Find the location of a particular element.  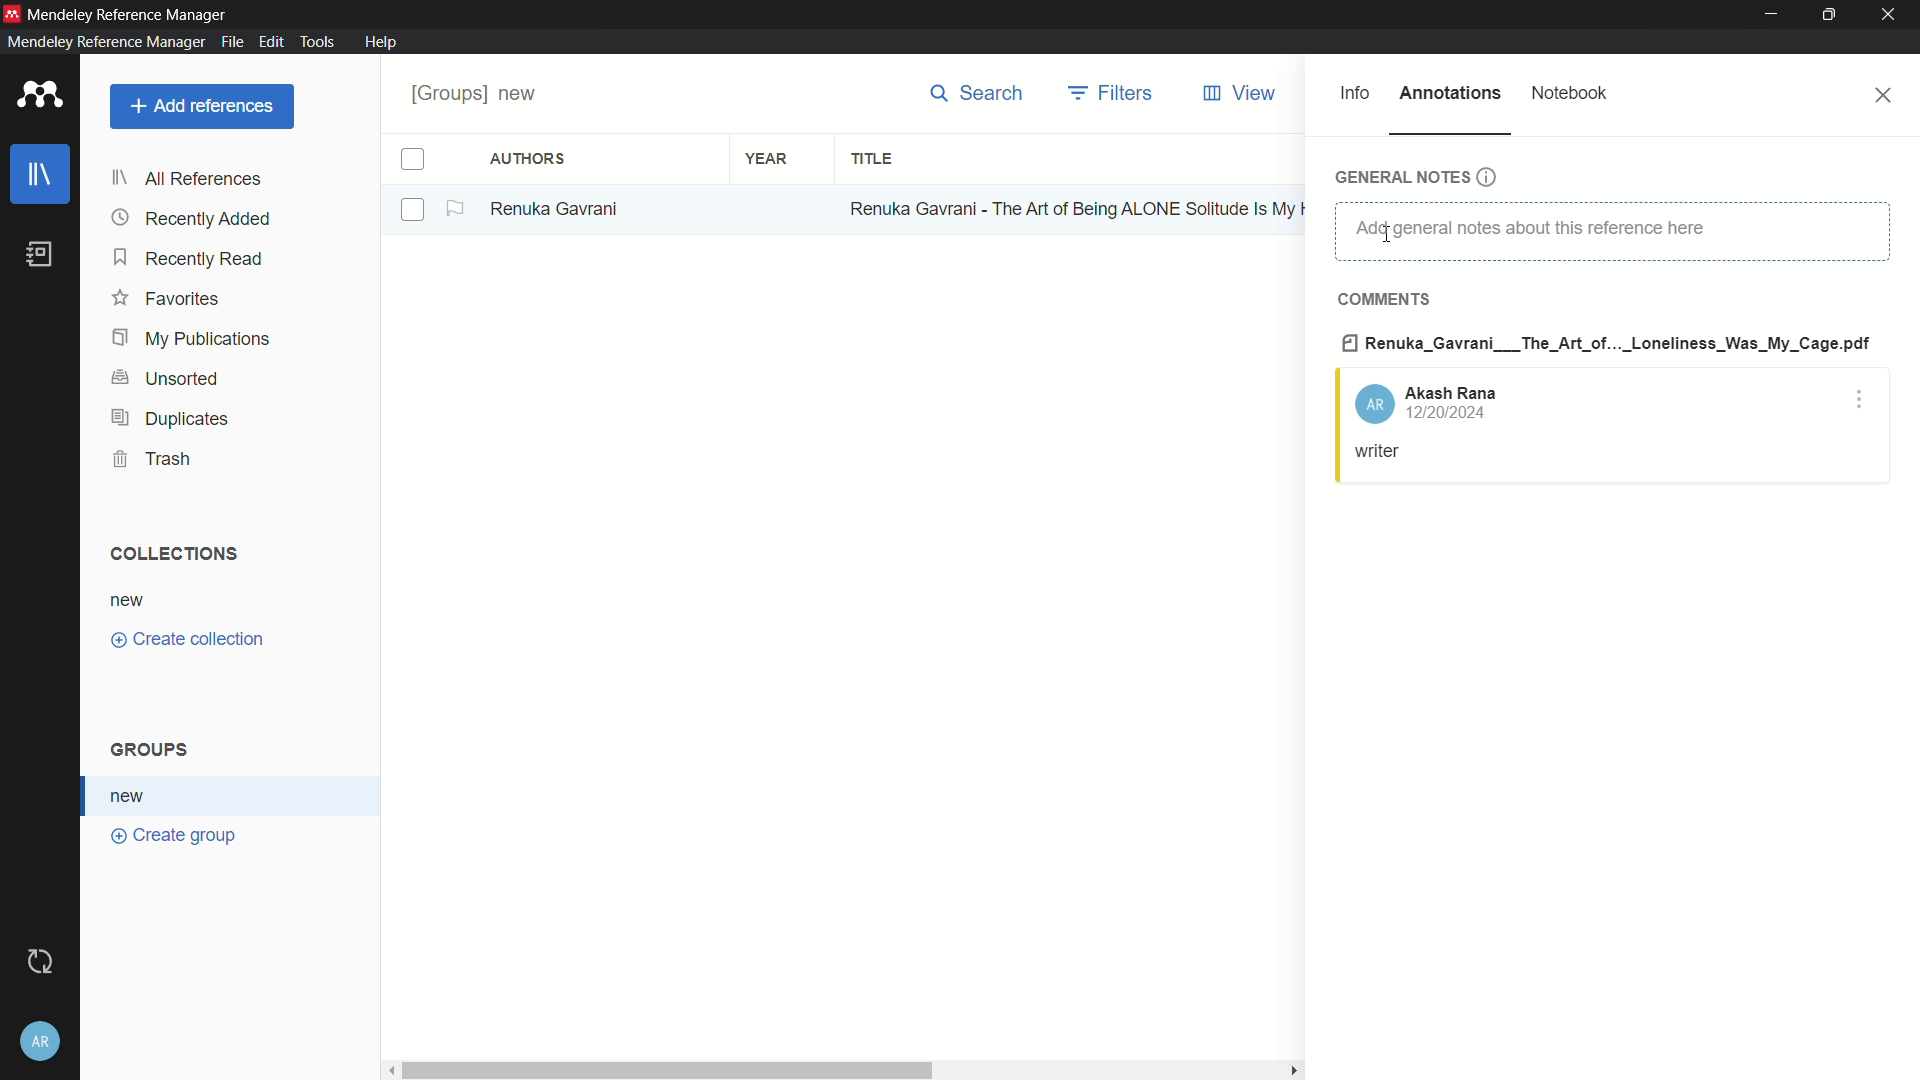

display picture is located at coordinates (1373, 405).